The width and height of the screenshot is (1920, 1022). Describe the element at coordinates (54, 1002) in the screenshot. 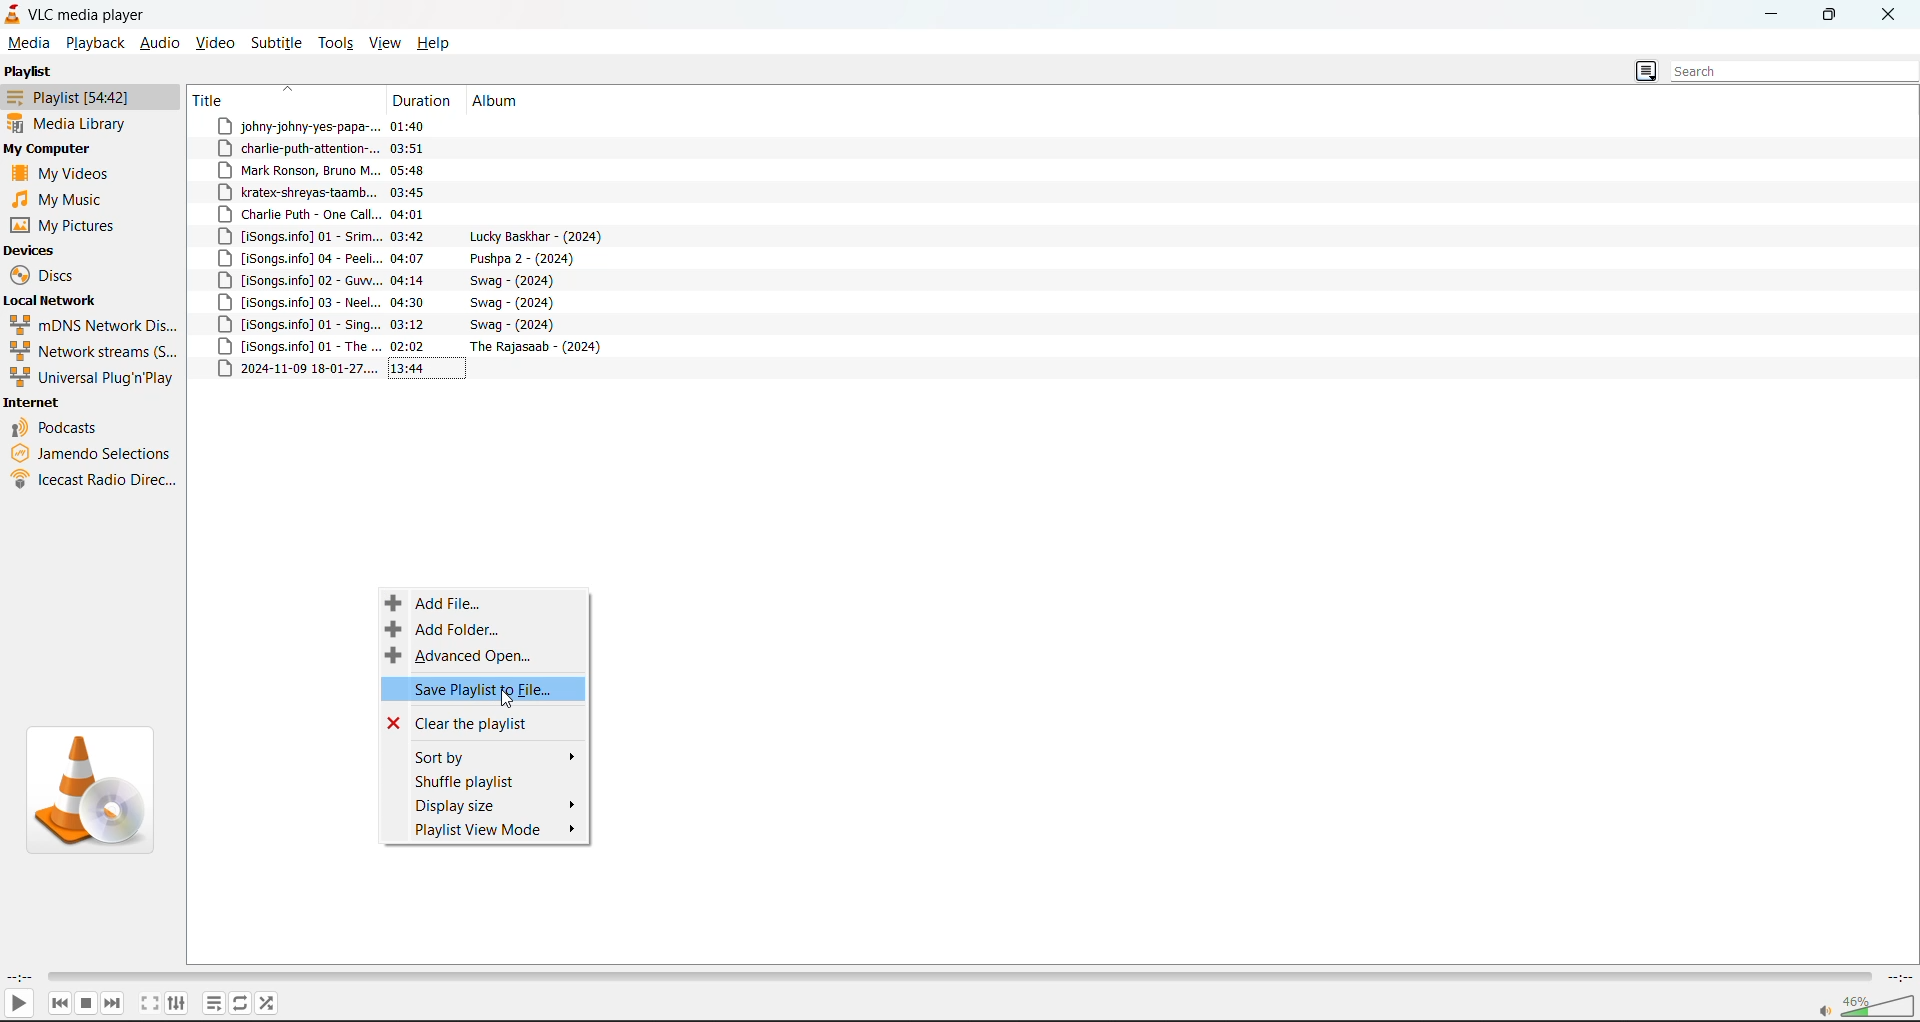

I see `previous` at that location.